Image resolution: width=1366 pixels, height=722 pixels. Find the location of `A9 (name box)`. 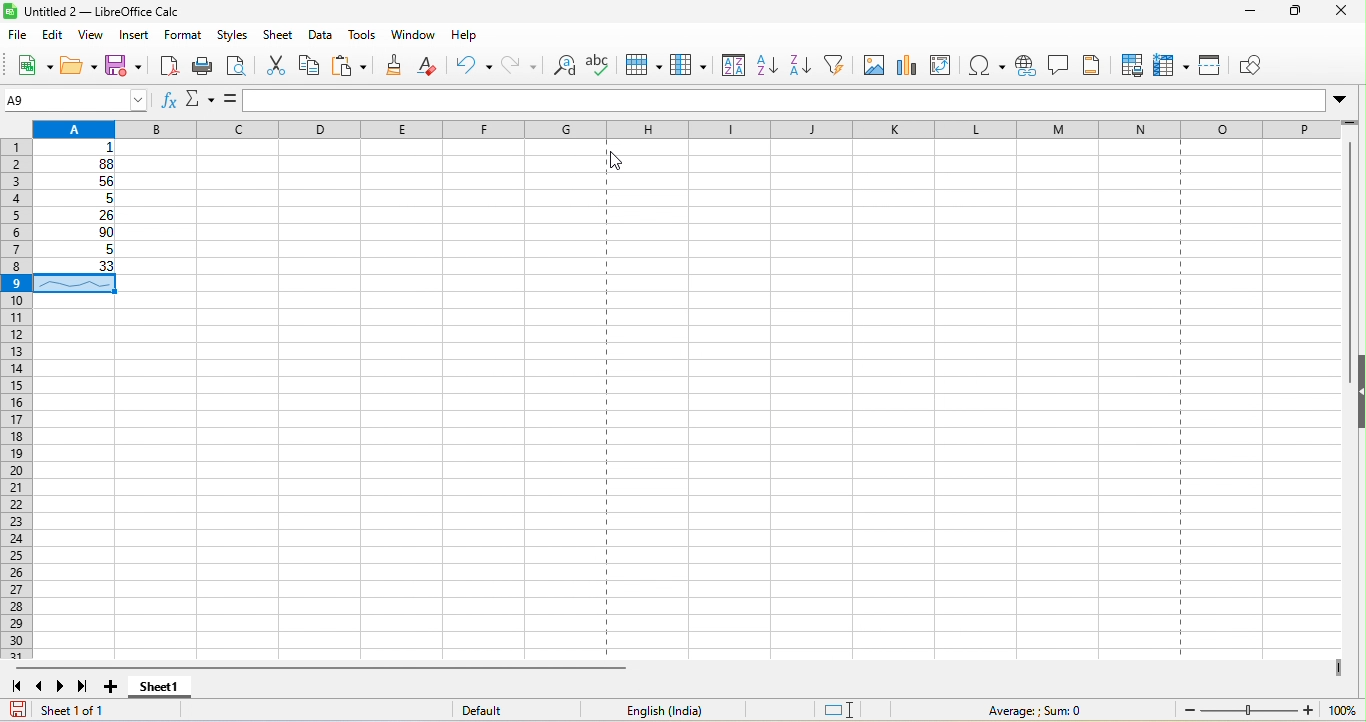

A9 (name box) is located at coordinates (75, 99).